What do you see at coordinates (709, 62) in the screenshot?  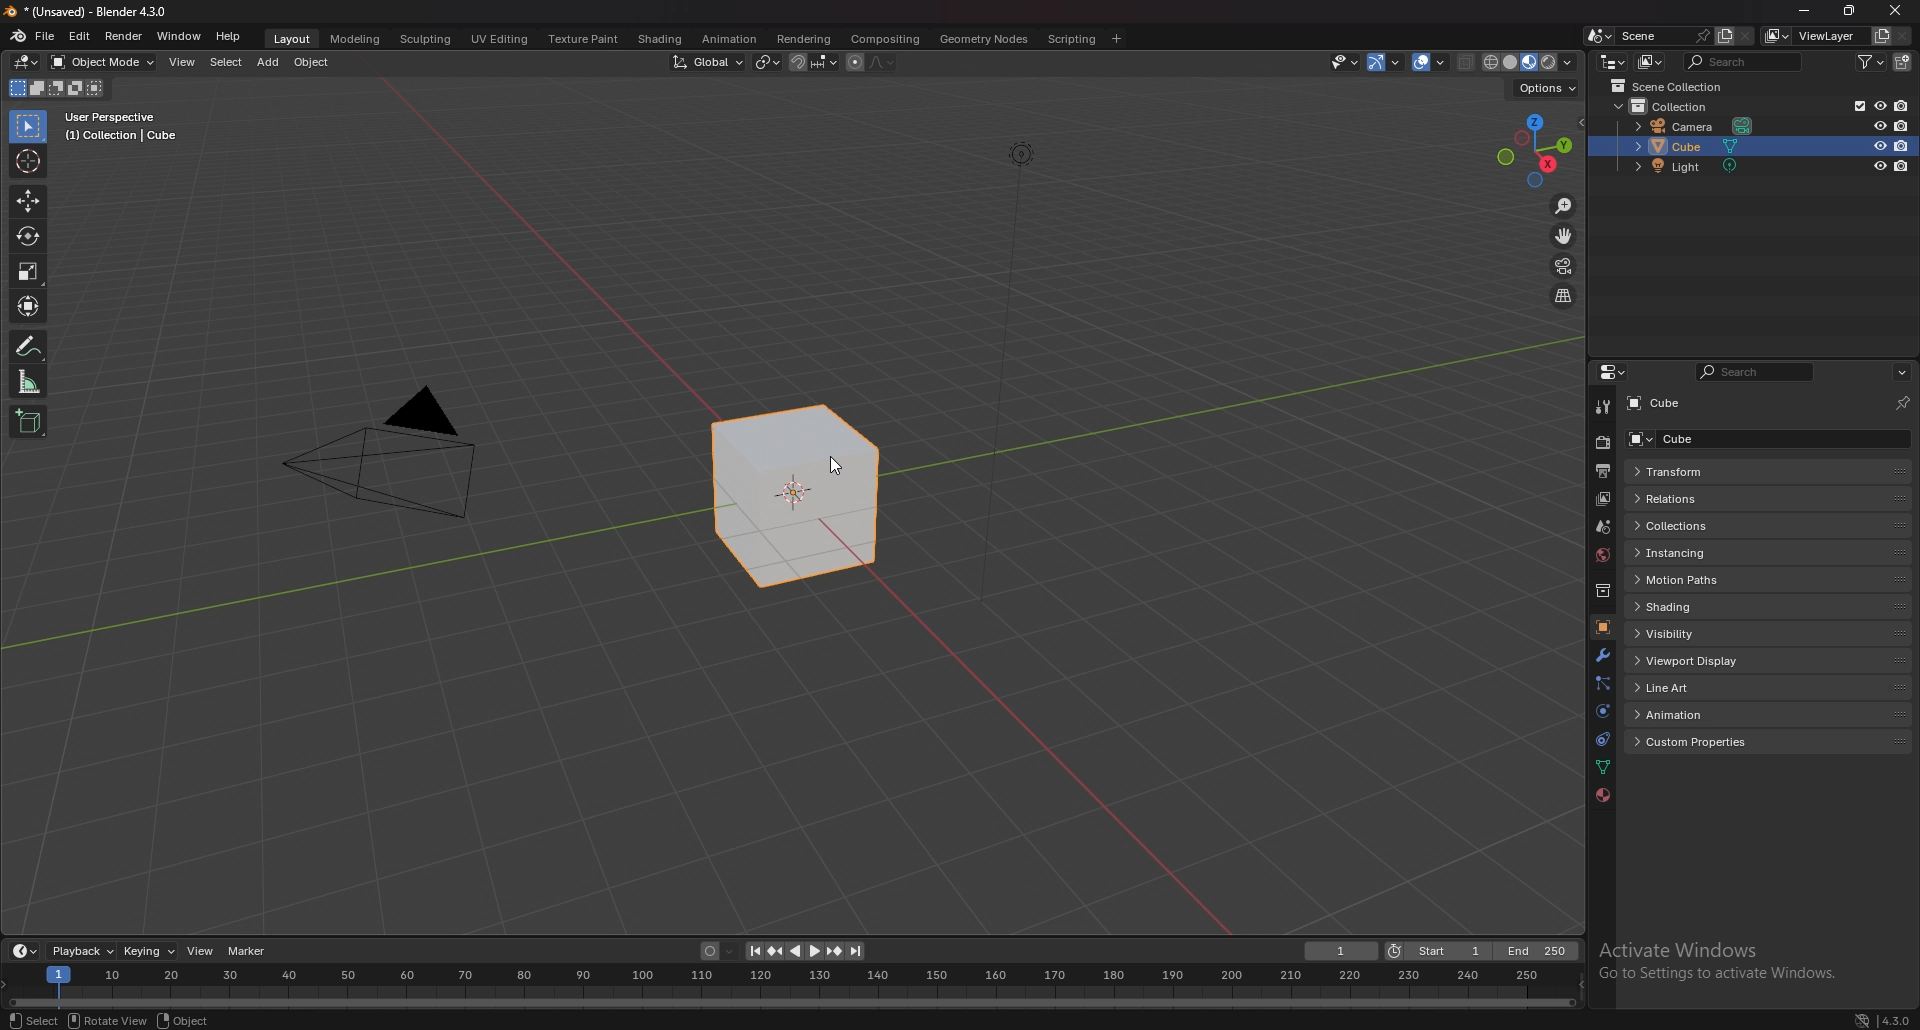 I see `transformation orientation` at bounding box center [709, 62].